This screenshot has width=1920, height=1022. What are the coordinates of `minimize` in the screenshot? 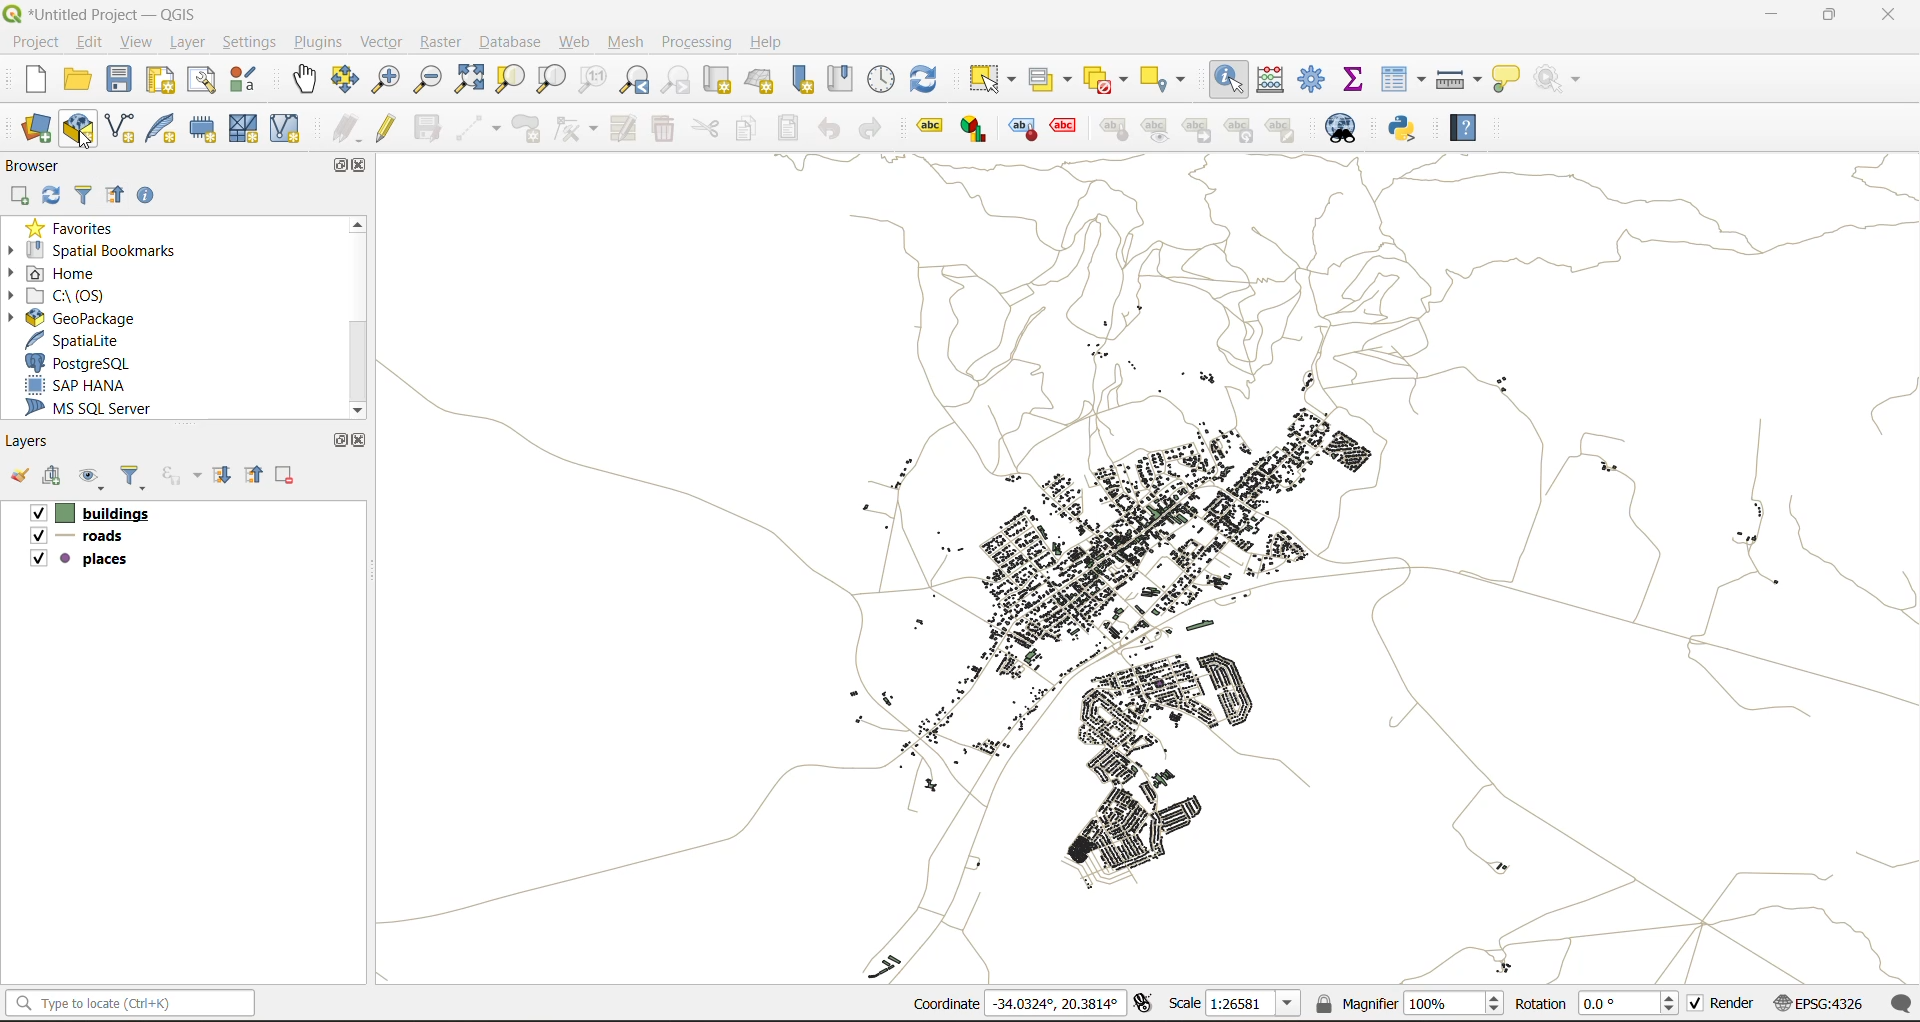 It's located at (1765, 18).